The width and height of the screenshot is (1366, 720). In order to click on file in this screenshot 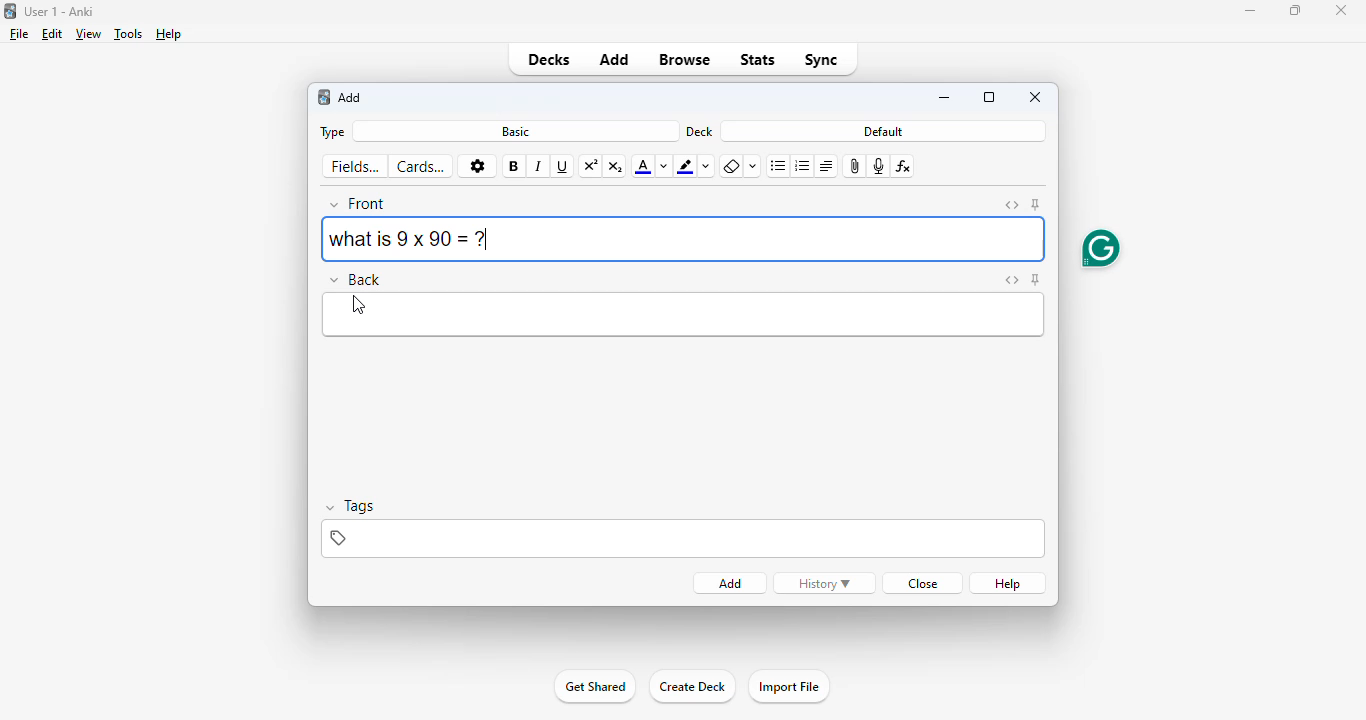, I will do `click(19, 34)`.